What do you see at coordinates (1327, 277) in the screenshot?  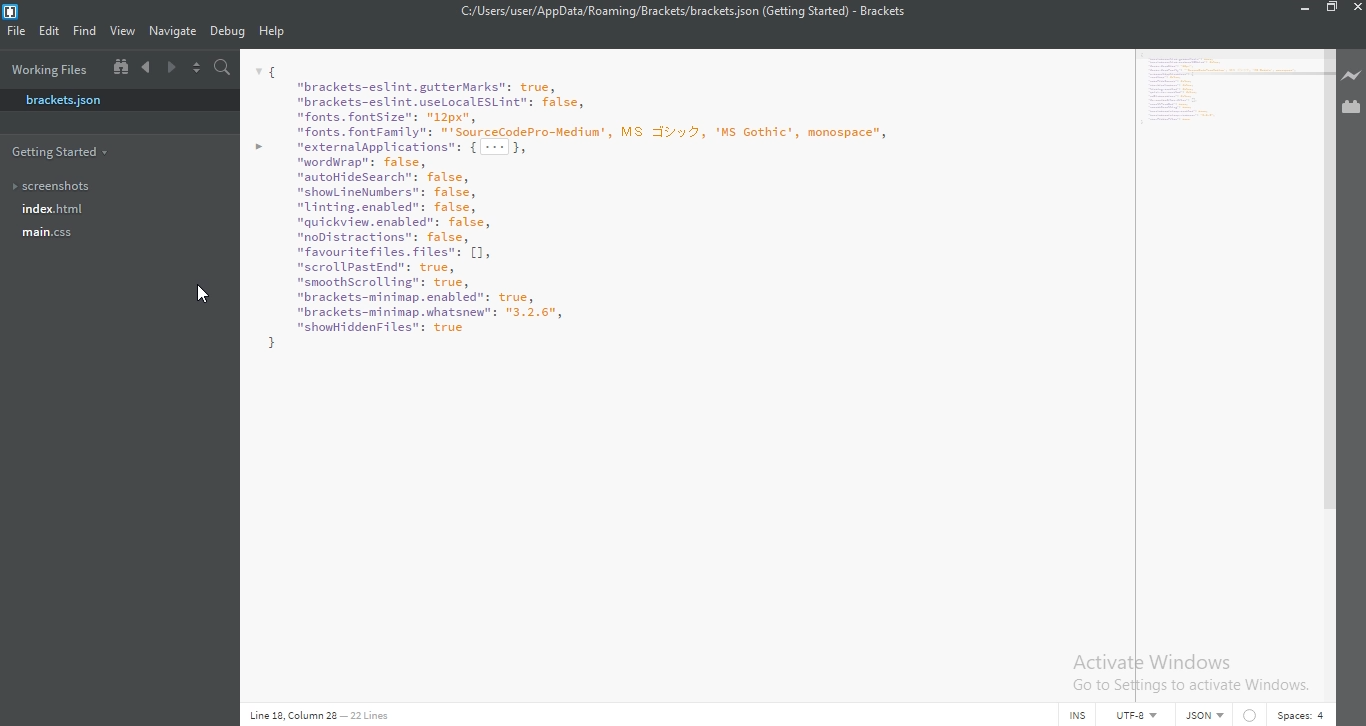 I see `Vertical Scroll bar` at bounding box center [1327, 277].